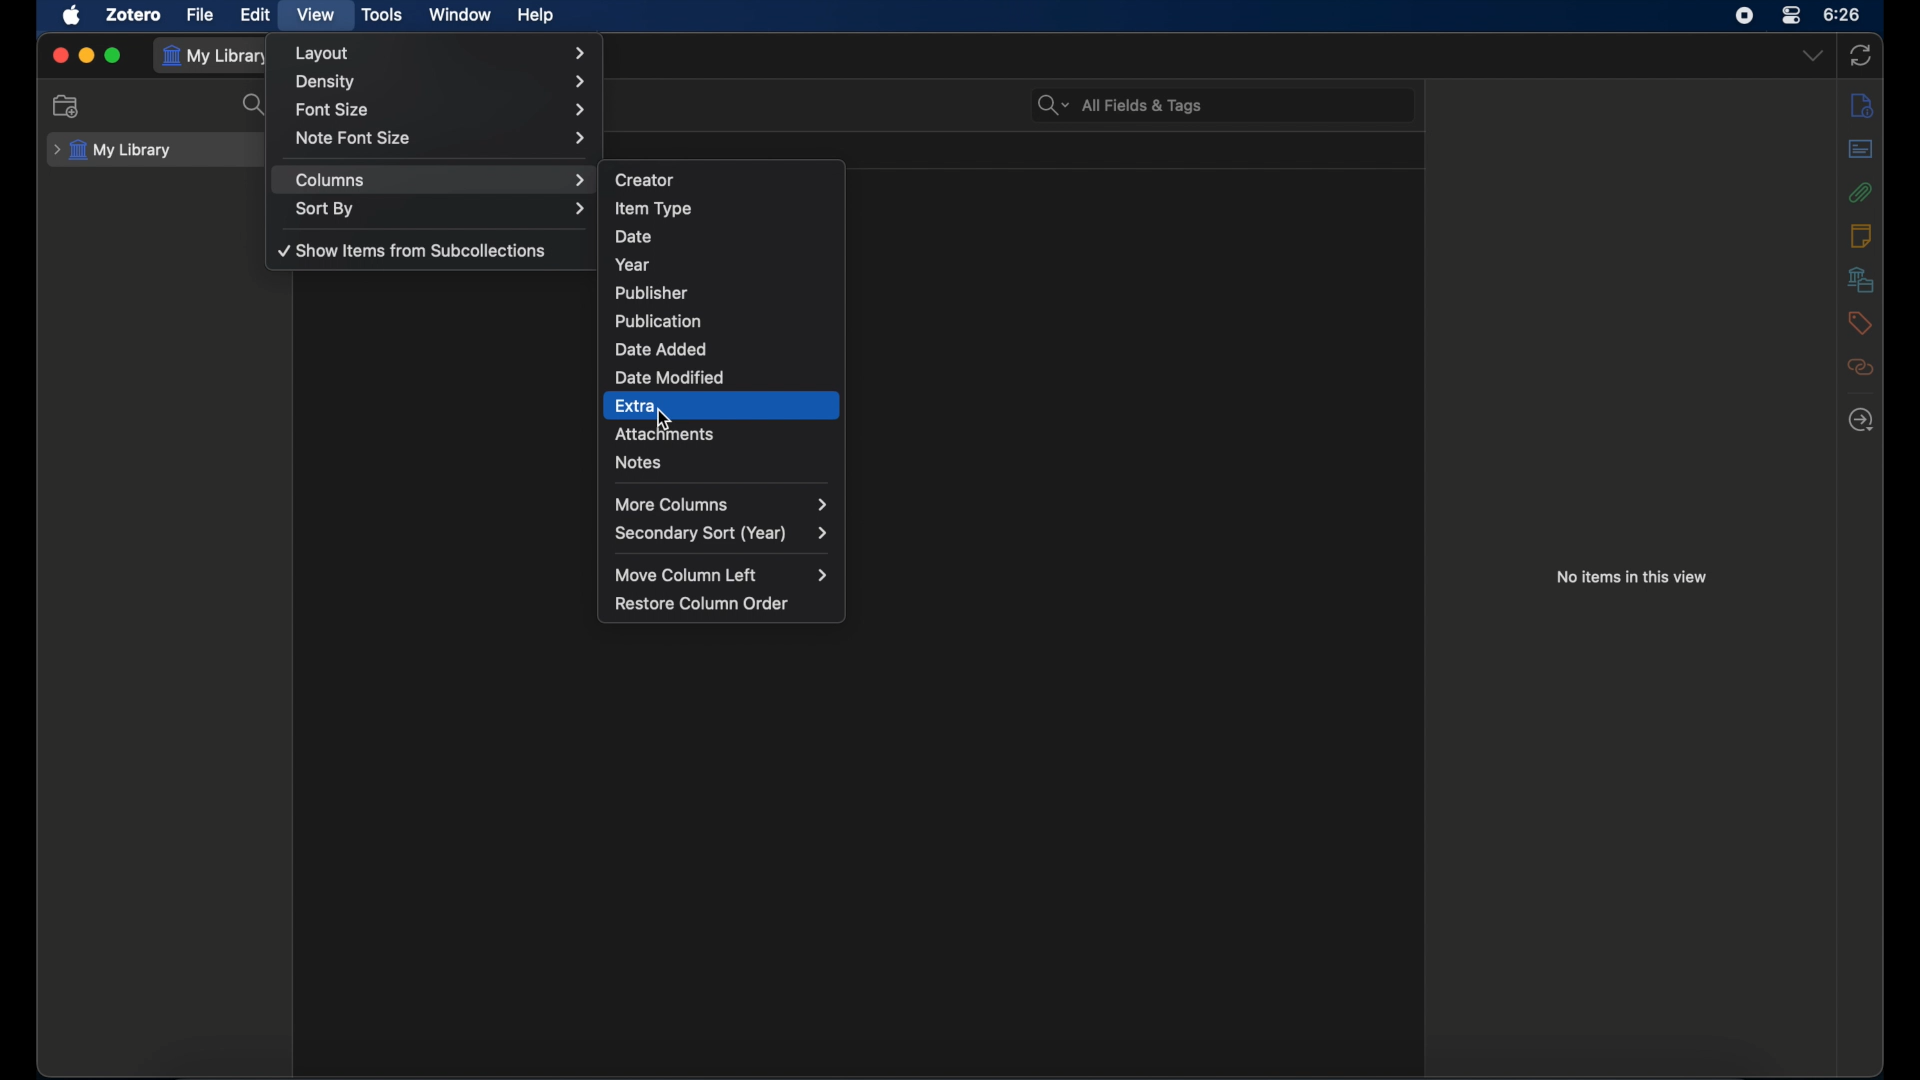 This screenshot has height=1080, width=1920. What do you see at coordinates (722, 575) in the screenshot?
I see `move column left` at bounding box center [722, 575].